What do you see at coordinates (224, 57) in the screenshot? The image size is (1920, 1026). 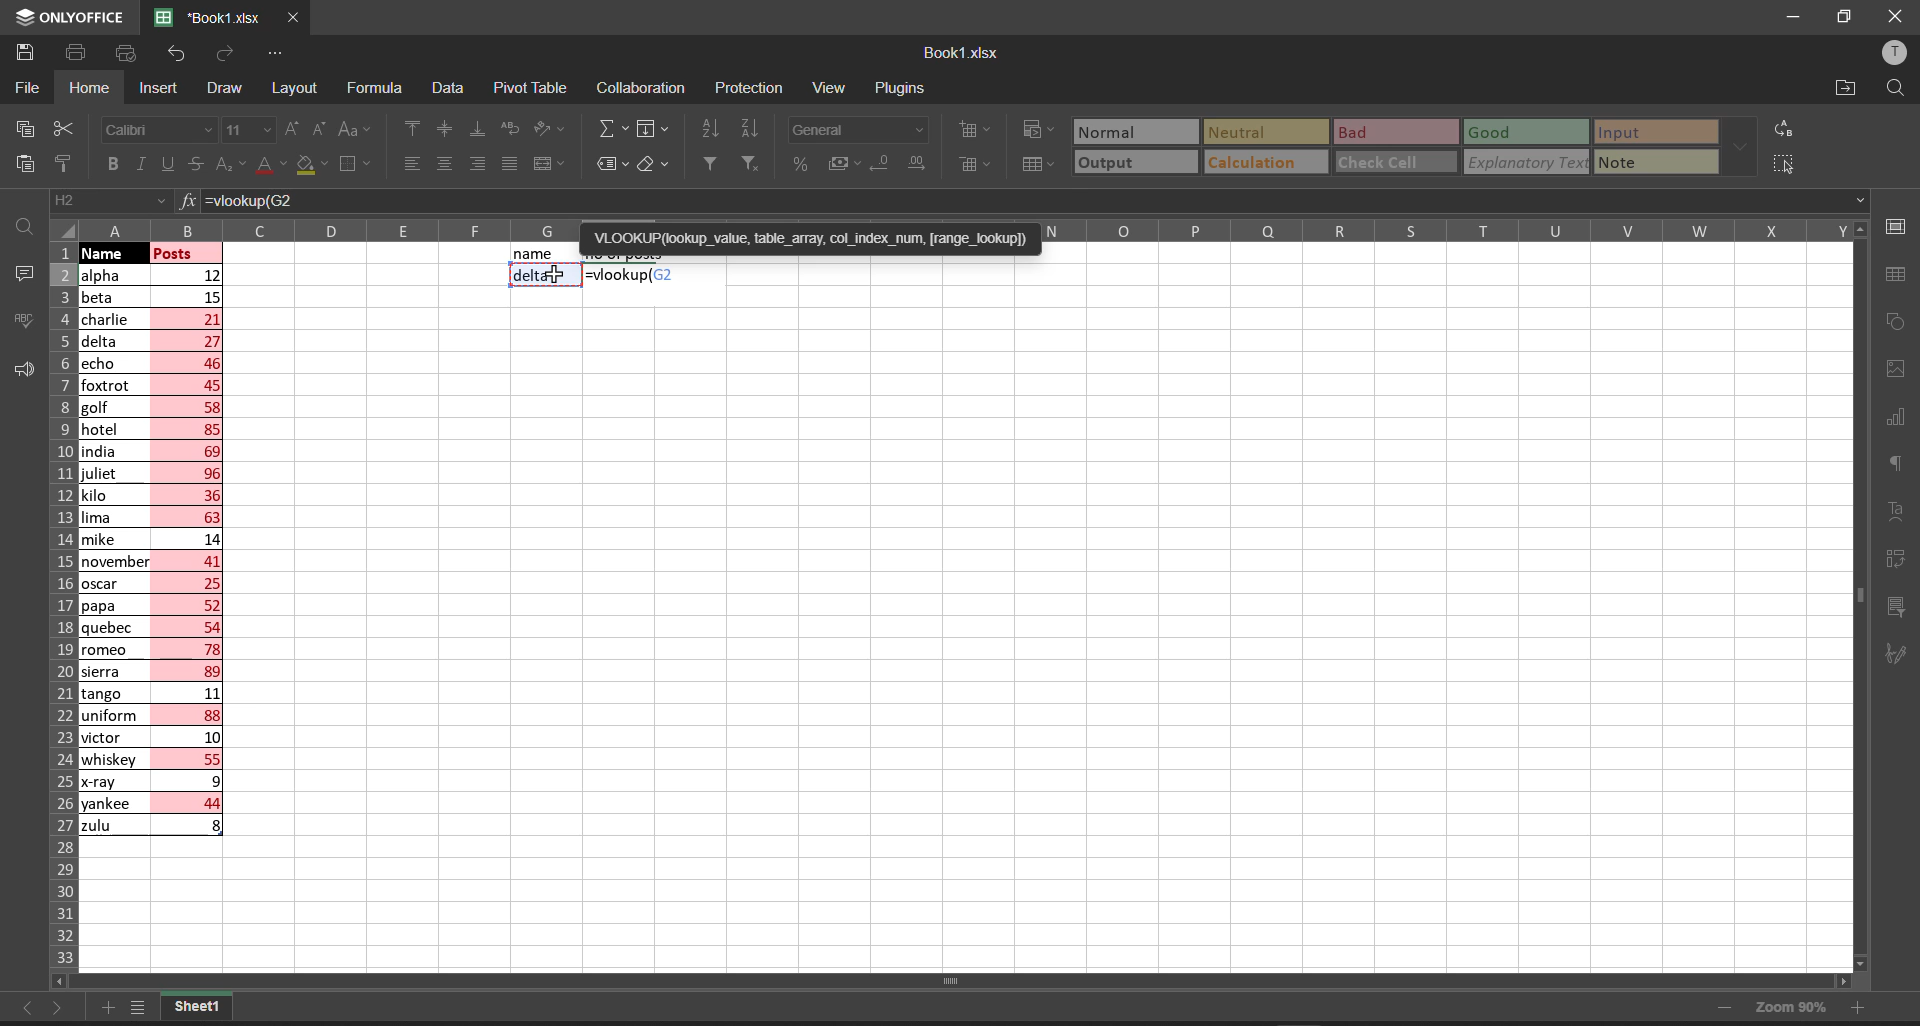 I see `redo` at bounding box center [224, 57].